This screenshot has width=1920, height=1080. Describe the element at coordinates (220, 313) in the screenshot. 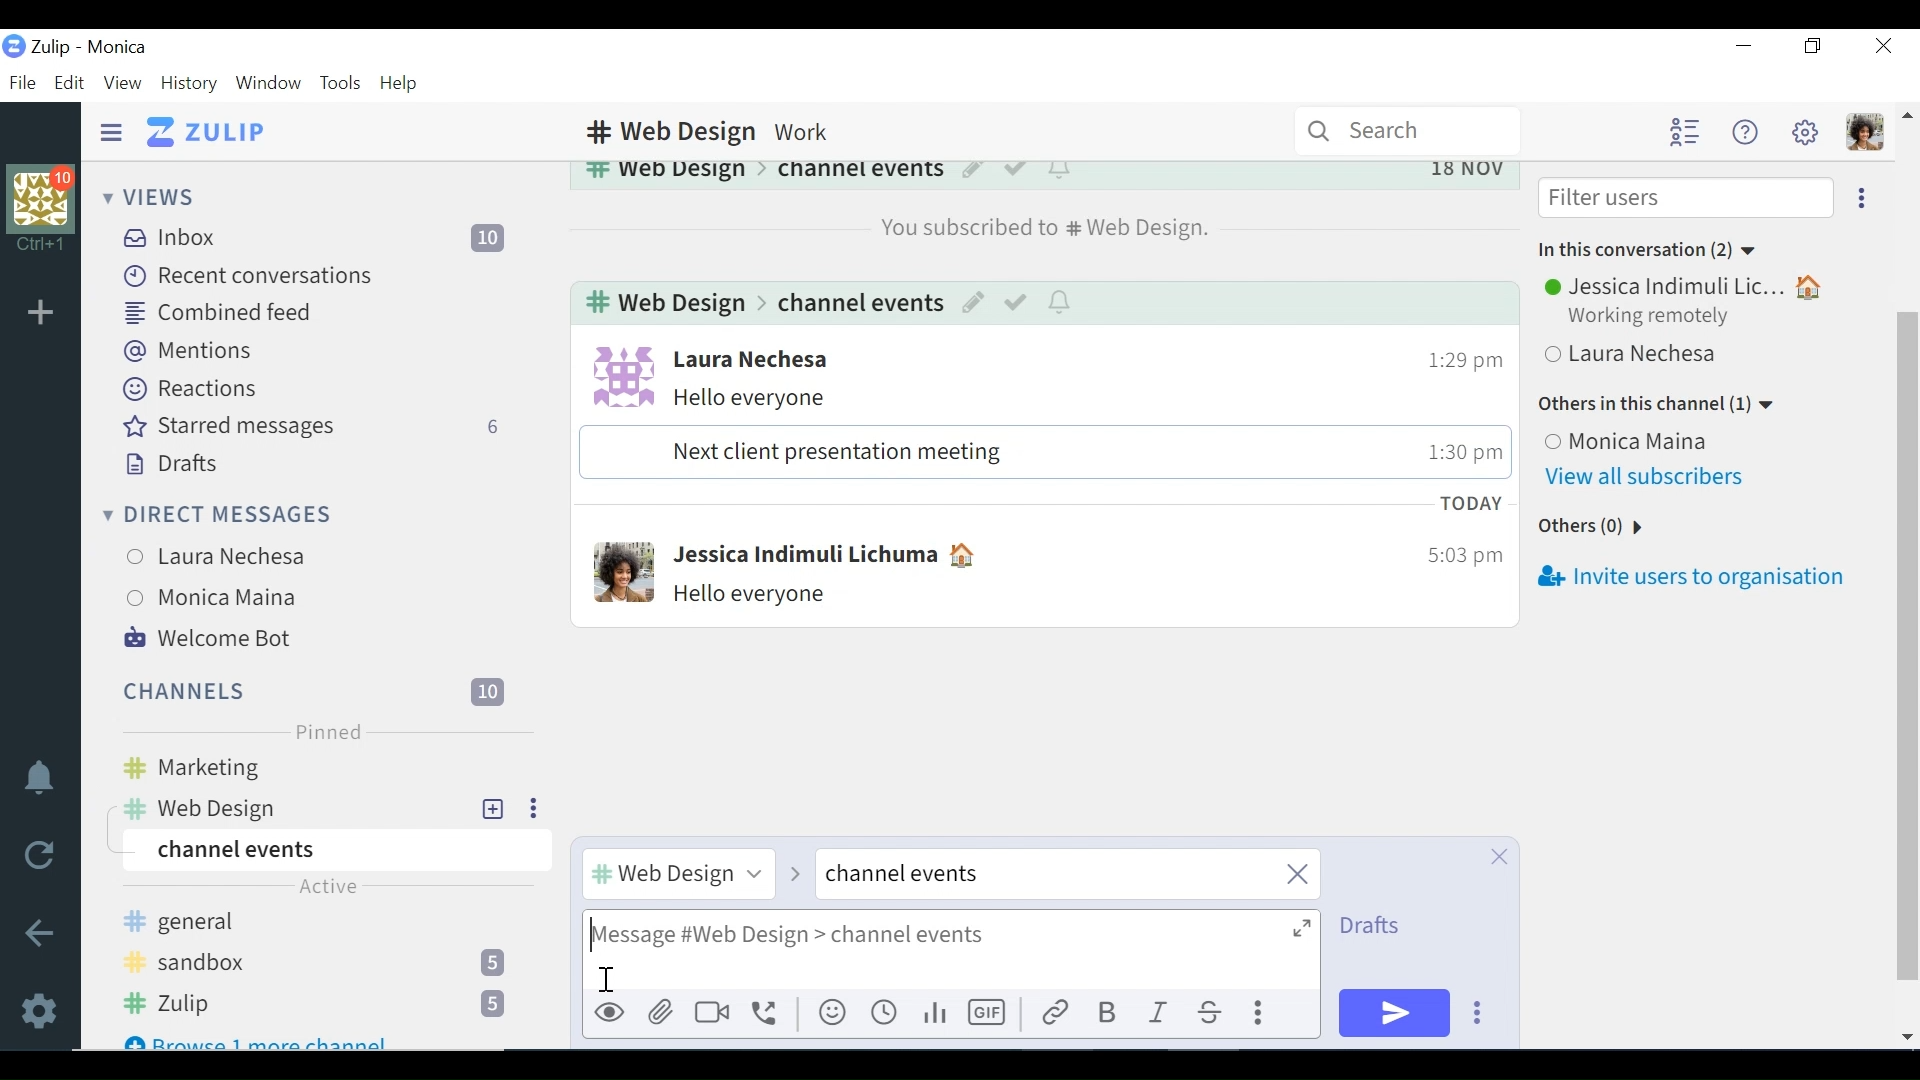

I see `Combined feed` at that location.